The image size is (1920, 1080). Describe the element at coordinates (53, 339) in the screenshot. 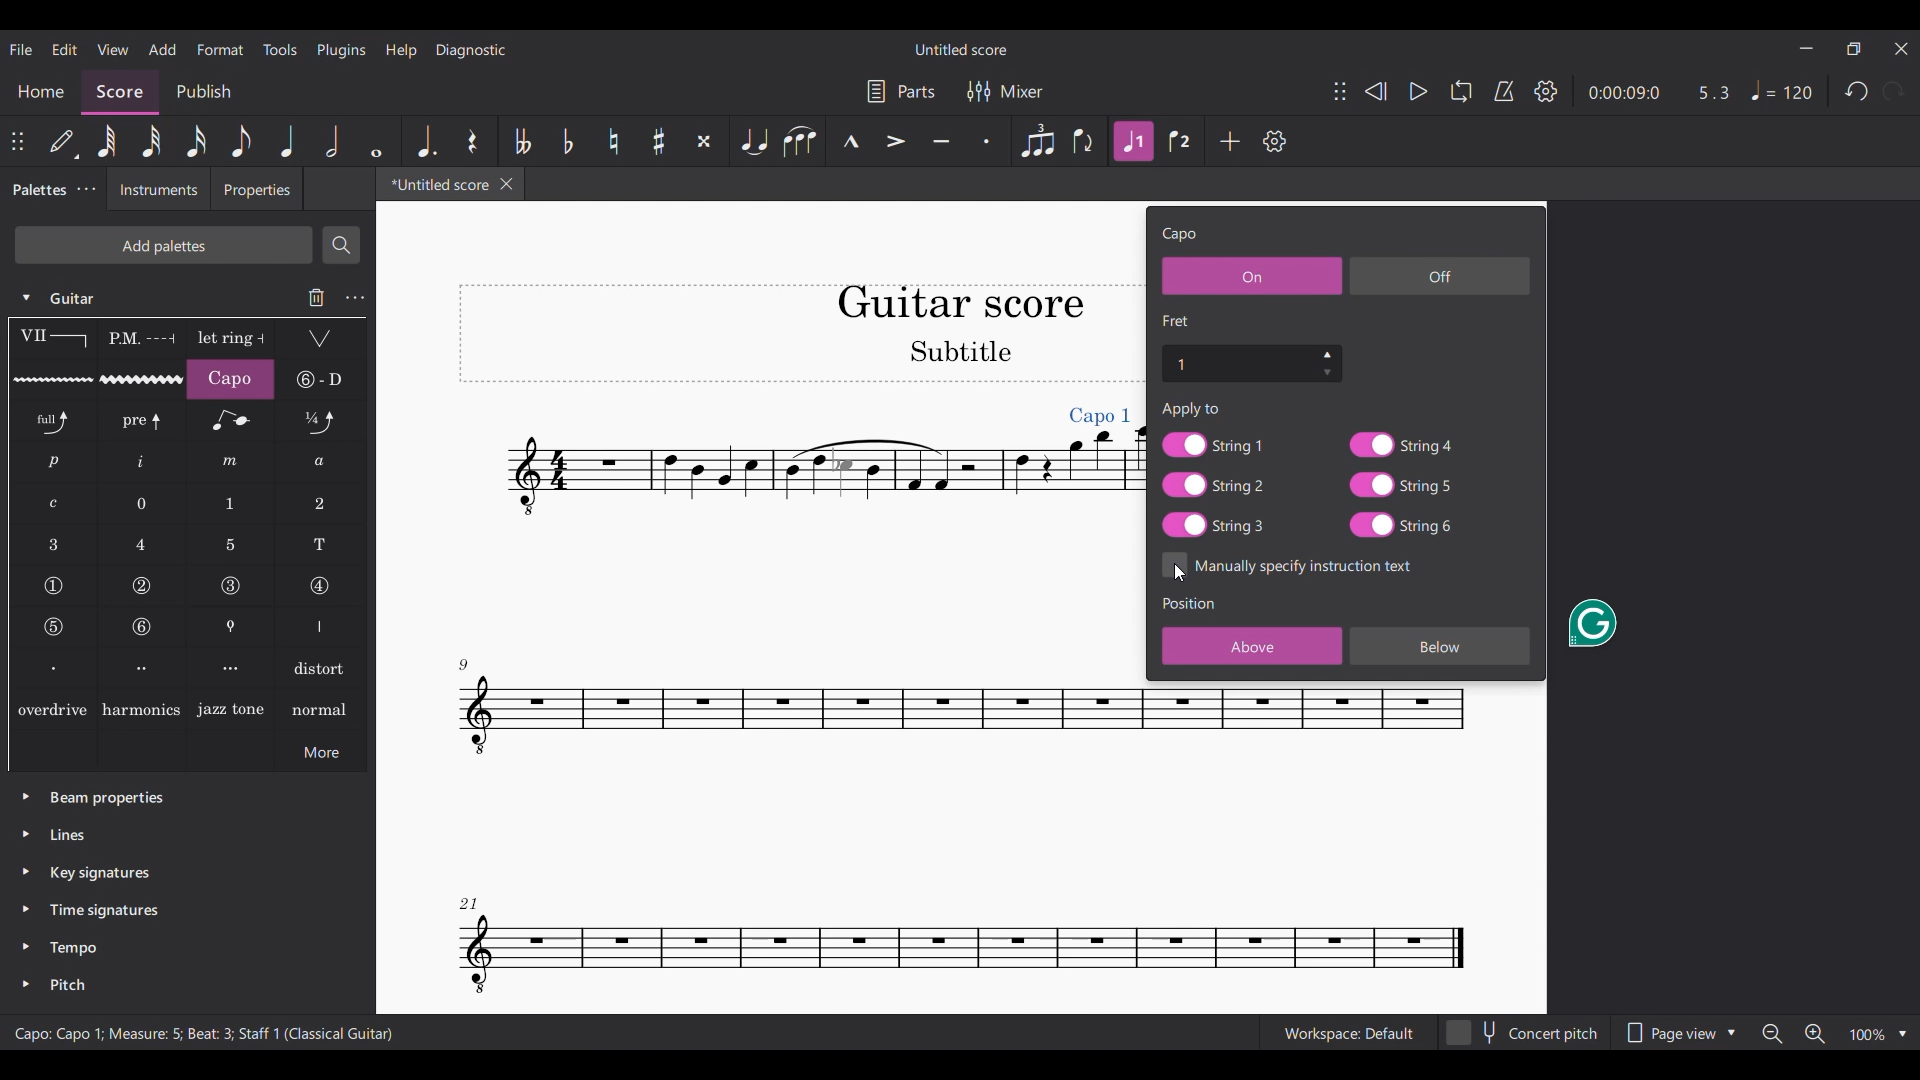

I see `Barre line` at that location.